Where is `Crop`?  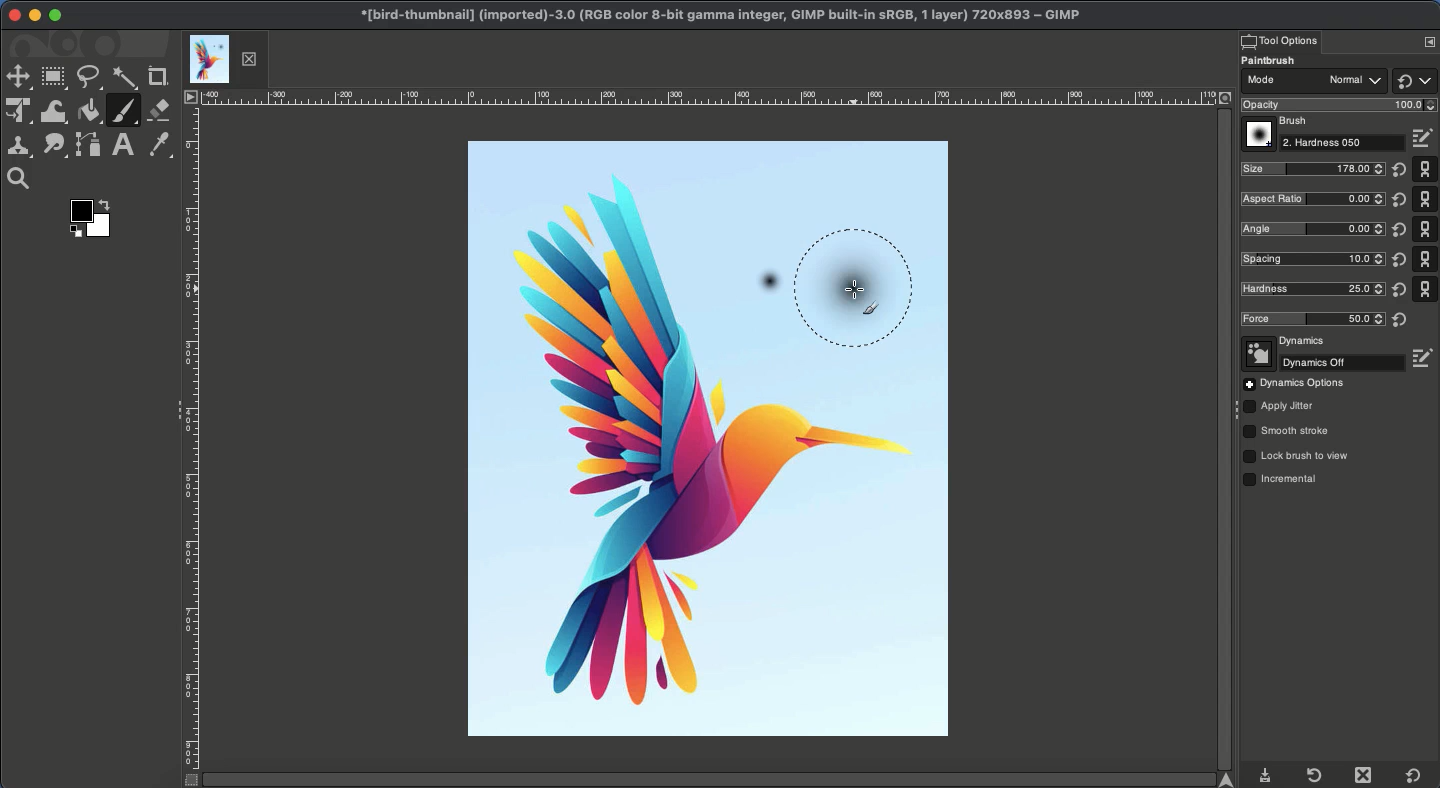
Crop is located at coordinates (159, 77).